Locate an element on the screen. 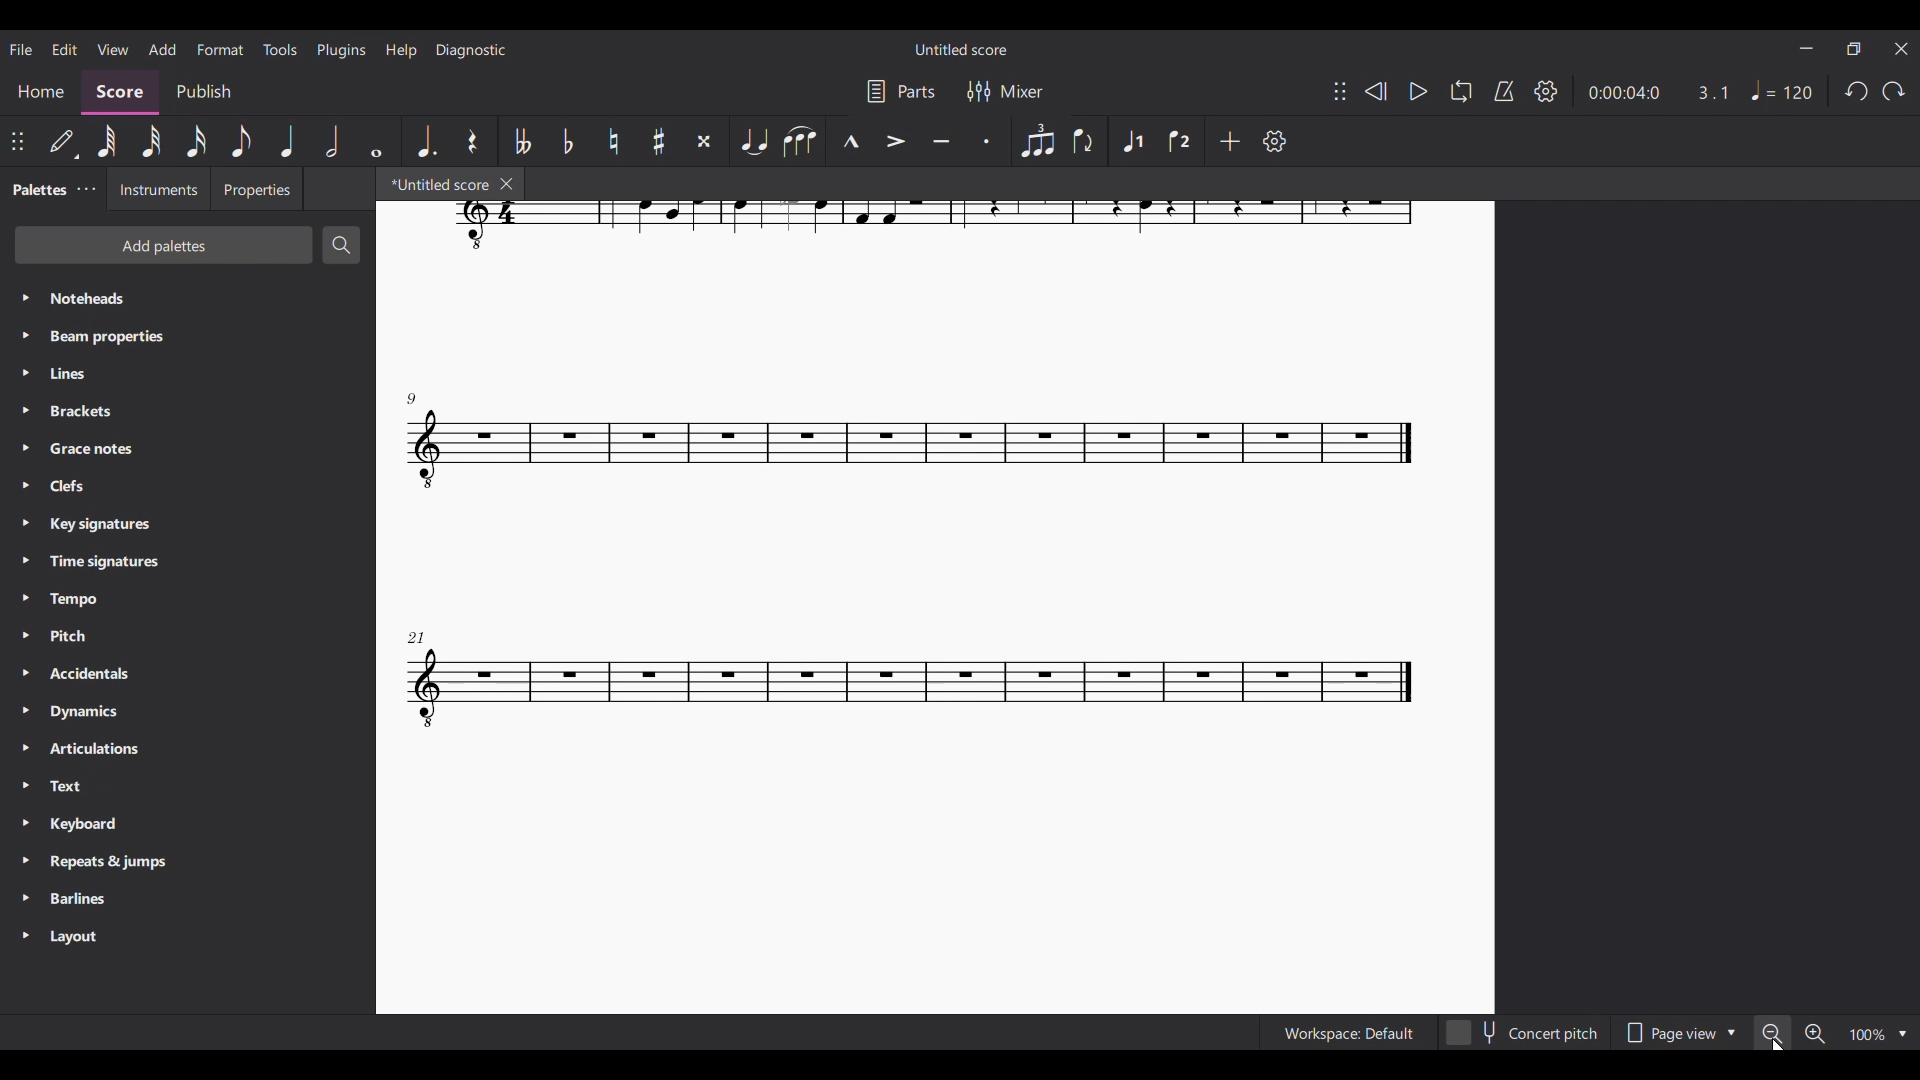  Publish section is located at coordinates (205, 92).